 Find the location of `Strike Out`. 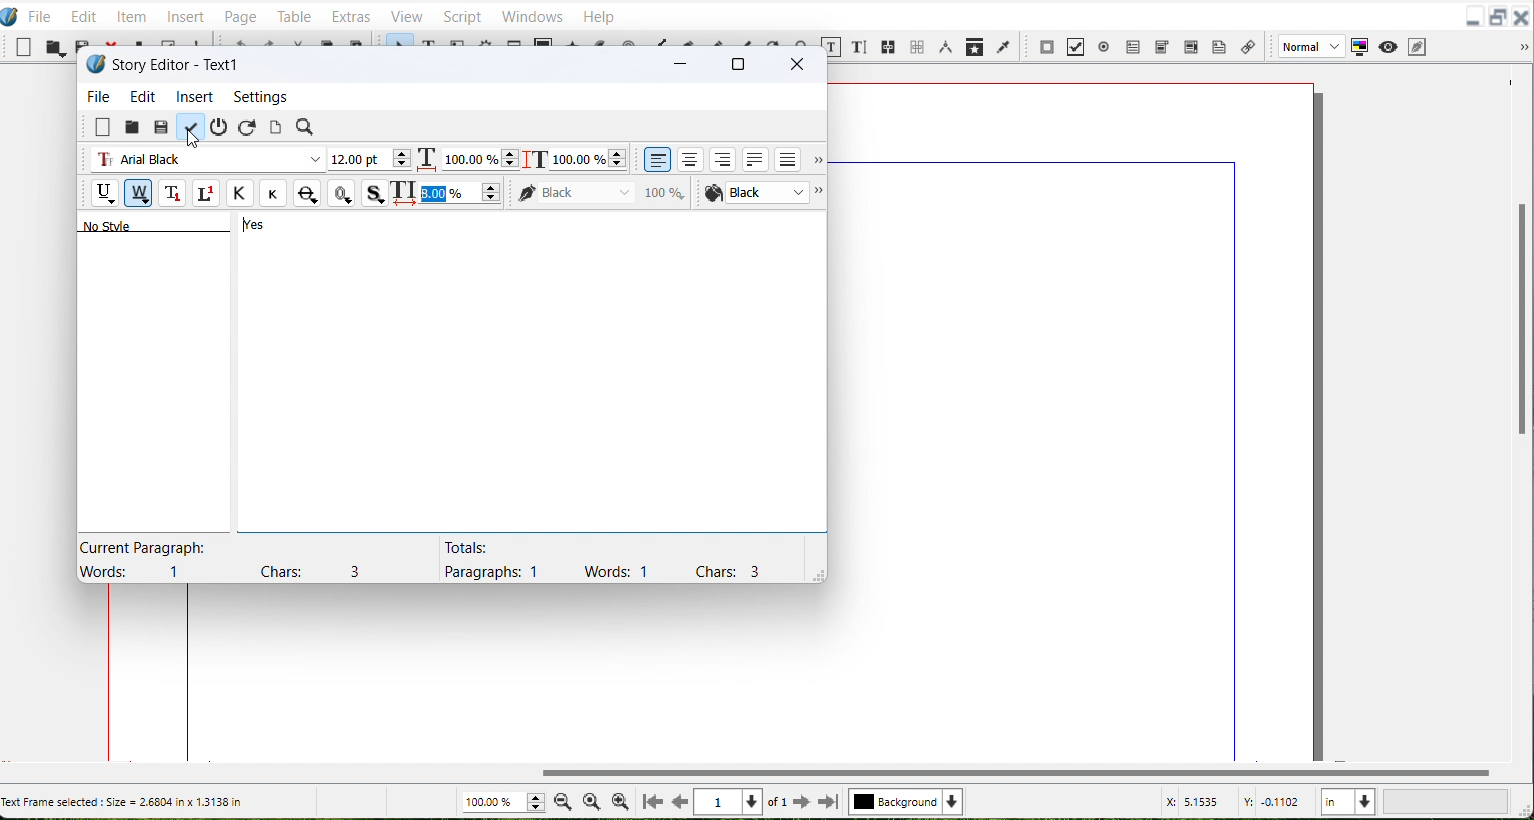

Strike Out is located at coordinates (307, 192).